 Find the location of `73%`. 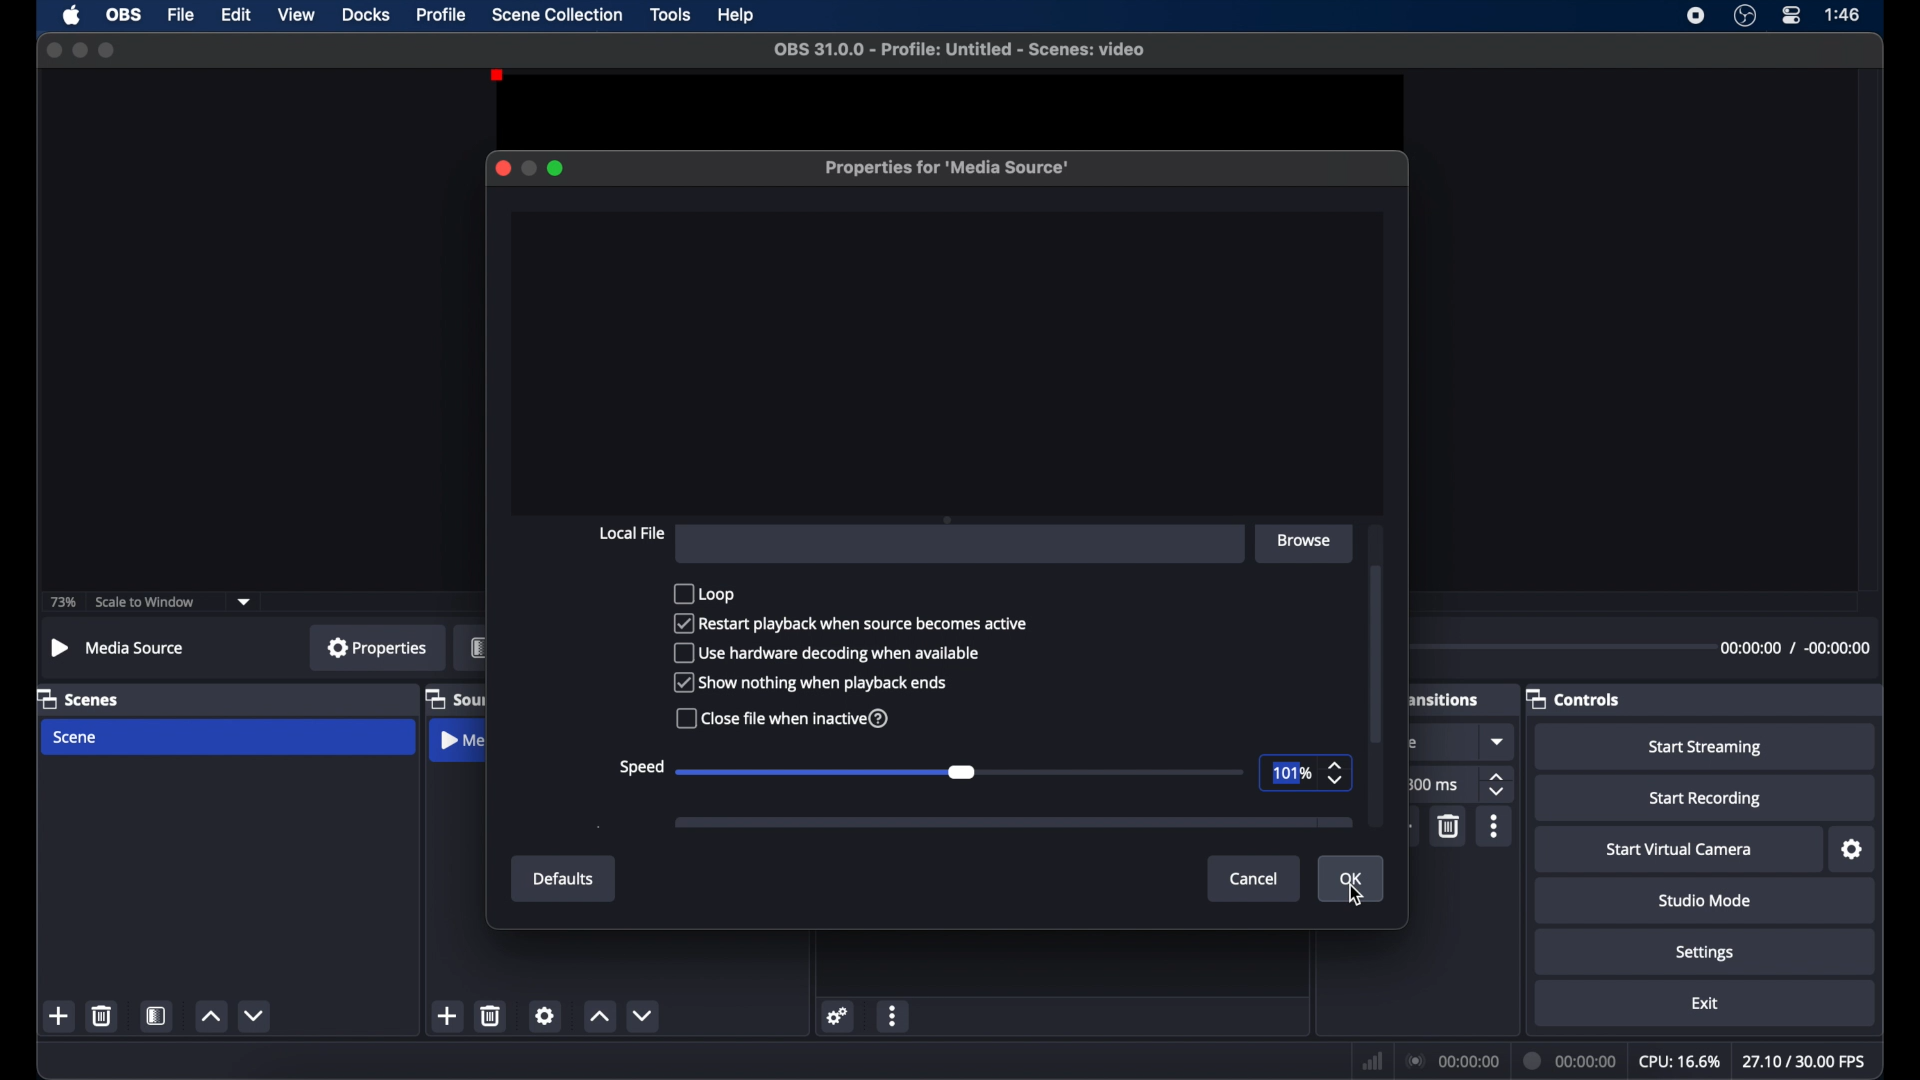

73% is located at coordinates (64, 603).